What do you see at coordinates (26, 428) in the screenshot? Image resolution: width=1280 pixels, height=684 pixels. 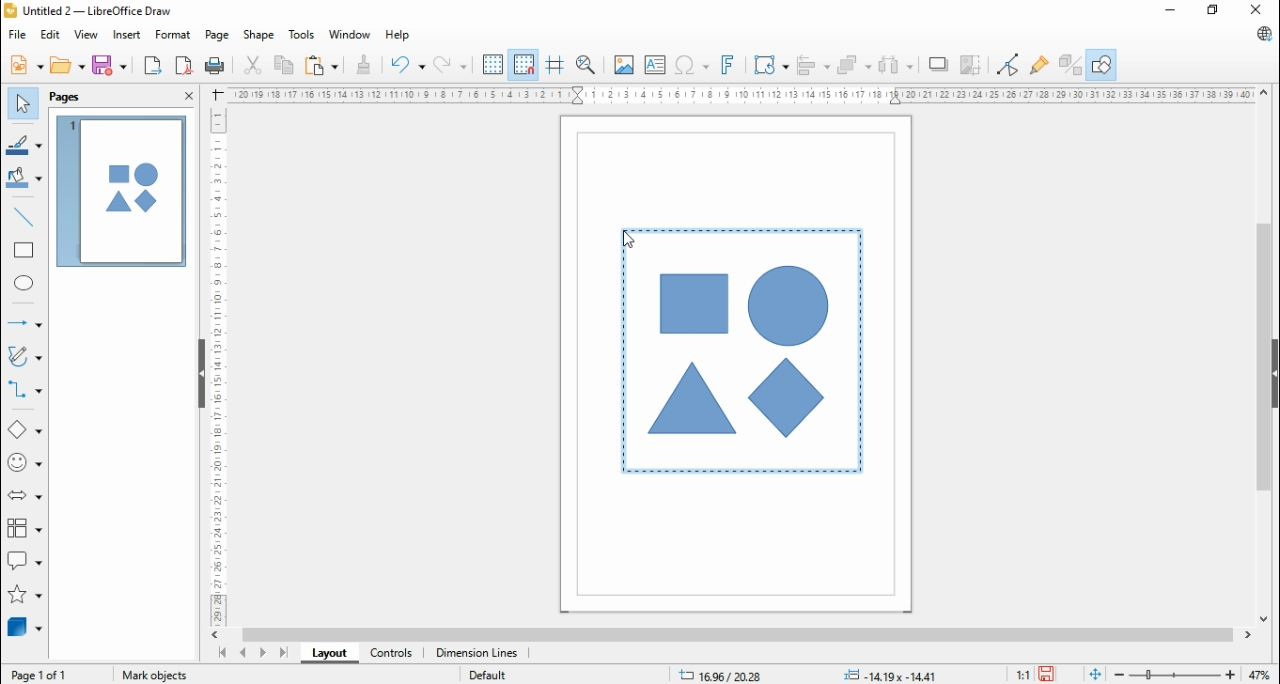 I see `simple shapes` at bounding box center [26, 428].